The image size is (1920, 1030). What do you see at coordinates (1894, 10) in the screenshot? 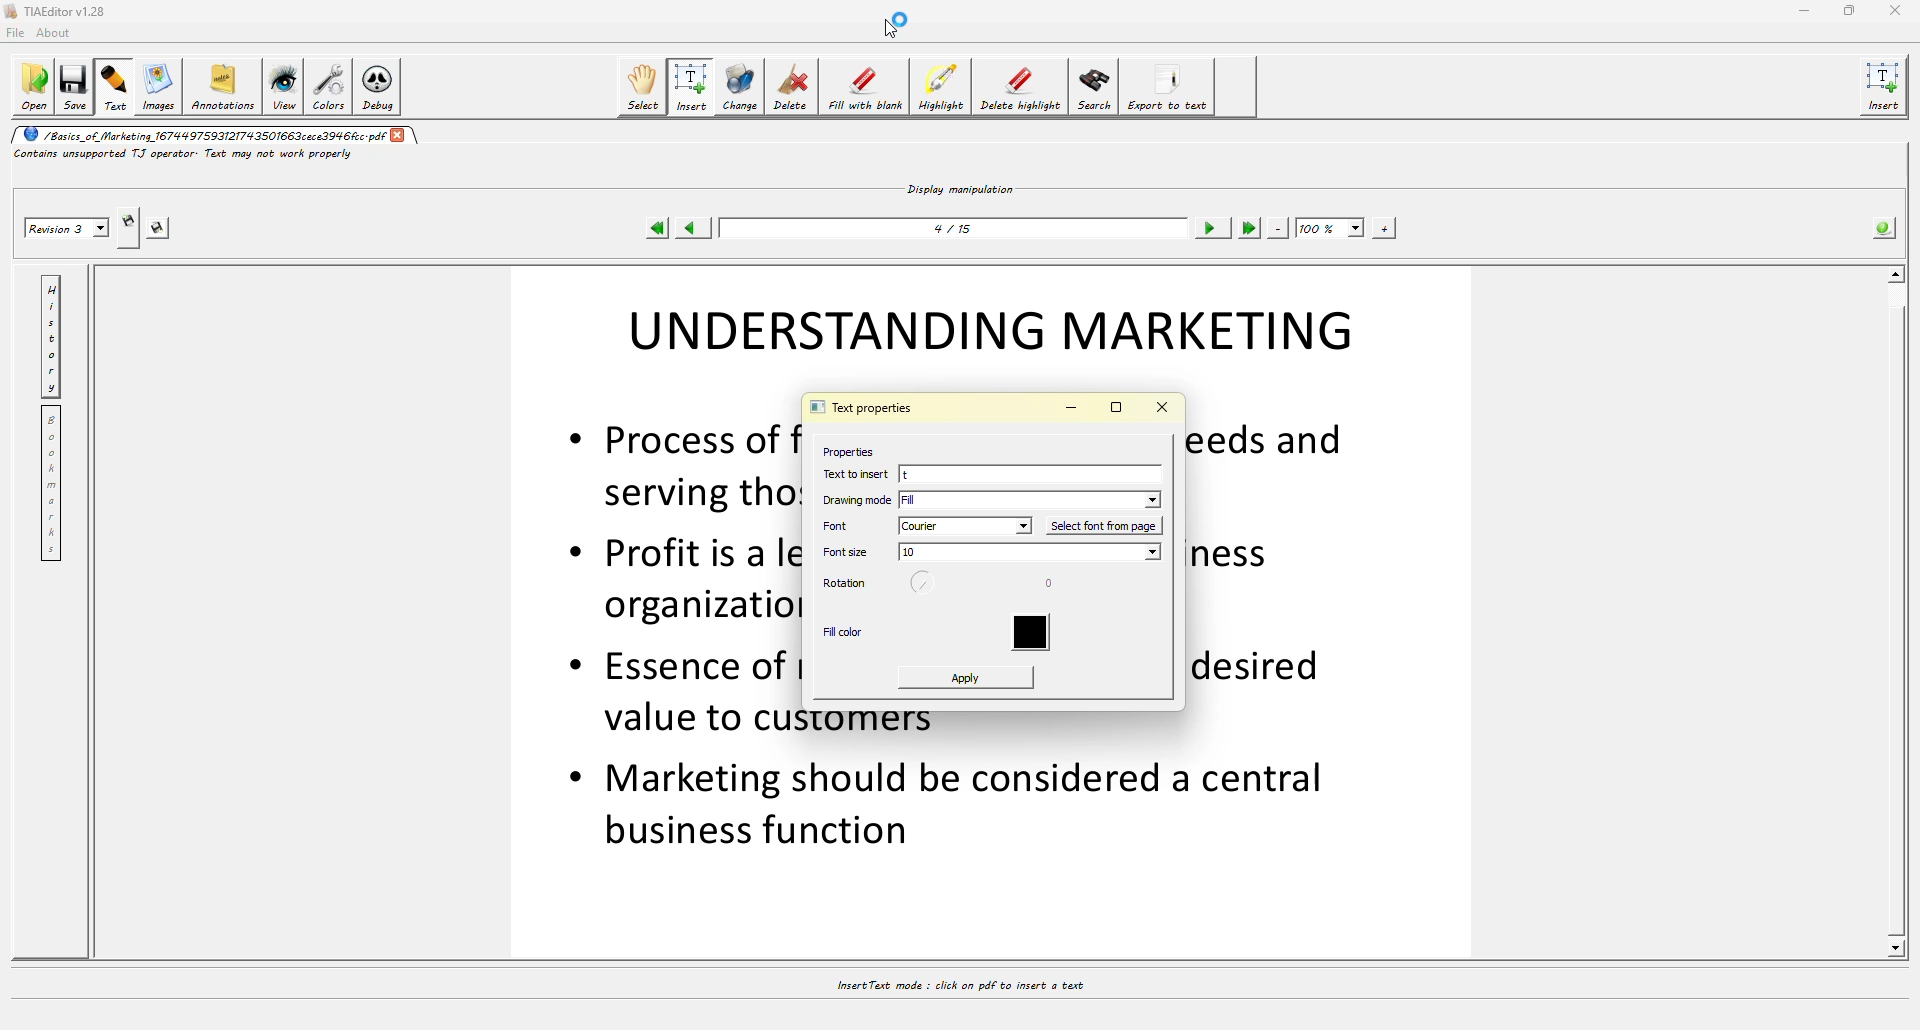
I see `close` at bounding box center [1894, 10].